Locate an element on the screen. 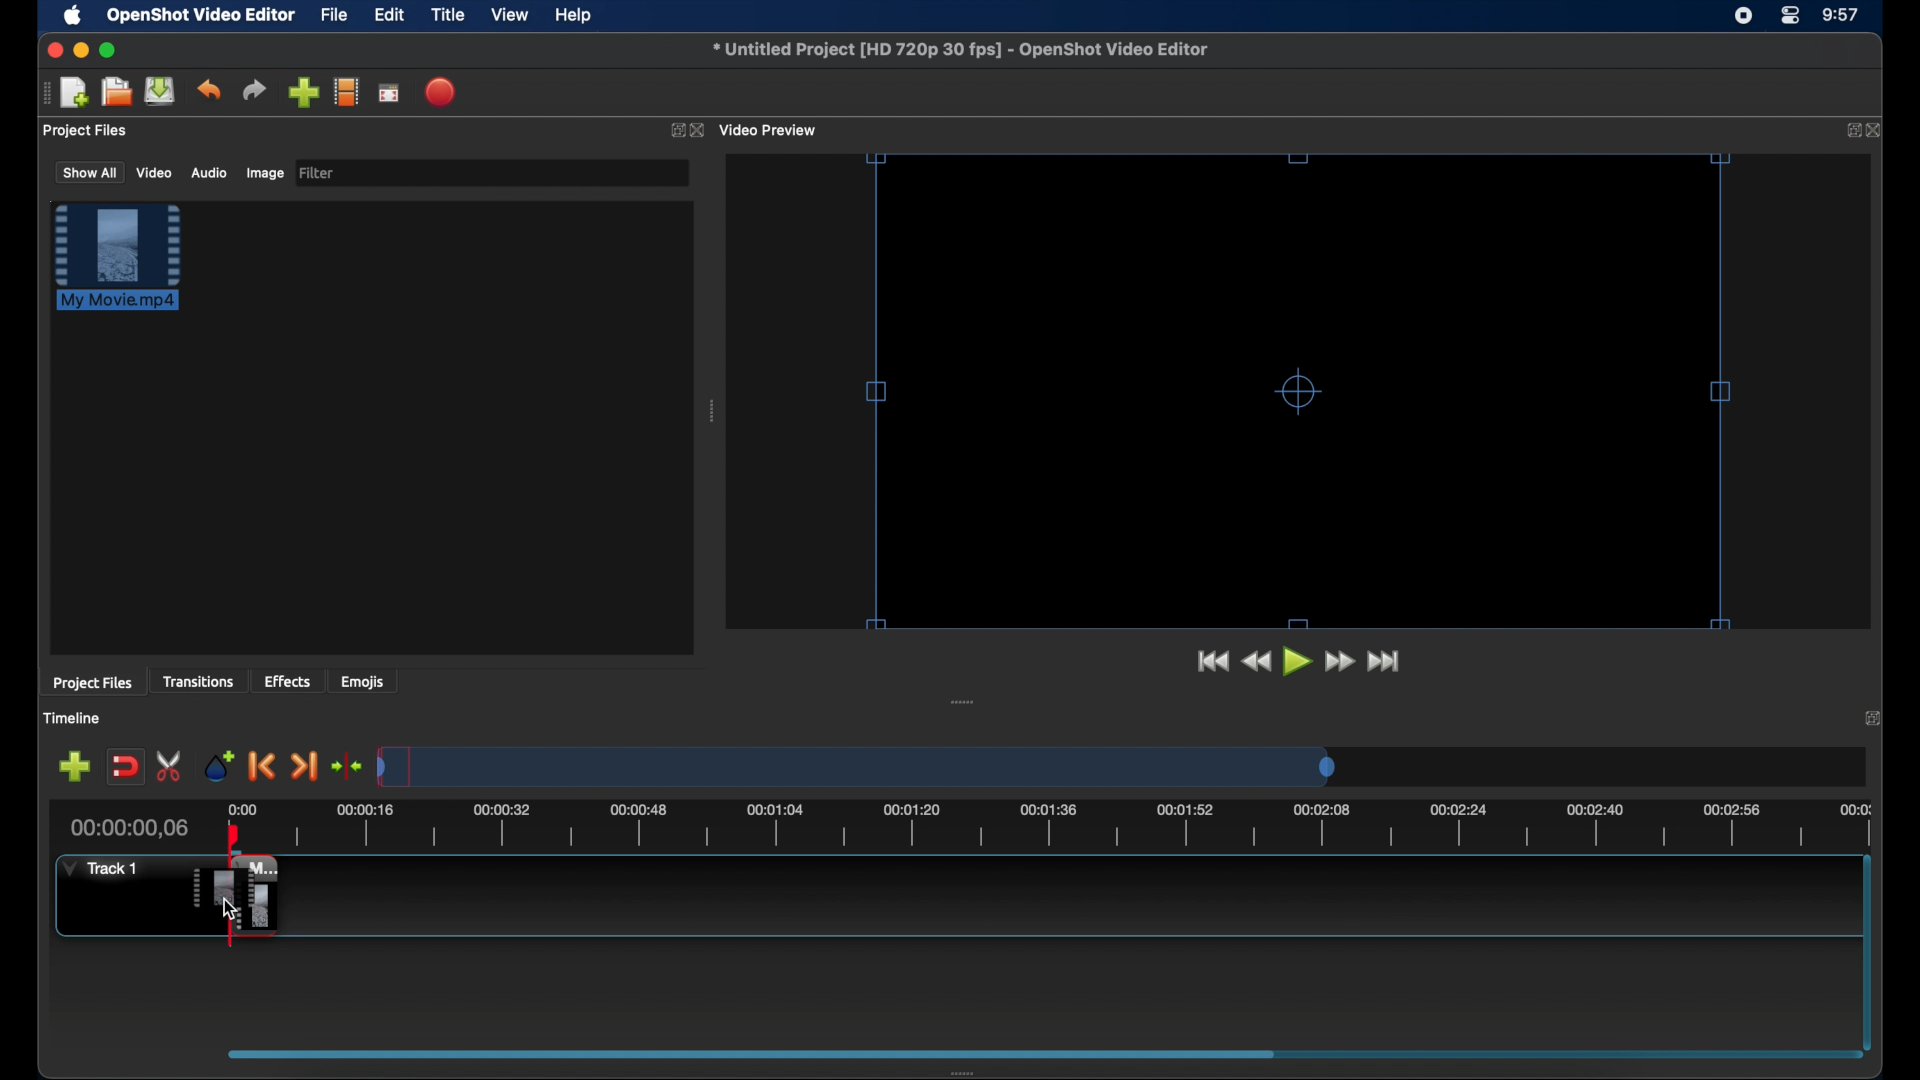 This screenshot has height=1080, width=1920. add track is located at coordinates (74, 767).